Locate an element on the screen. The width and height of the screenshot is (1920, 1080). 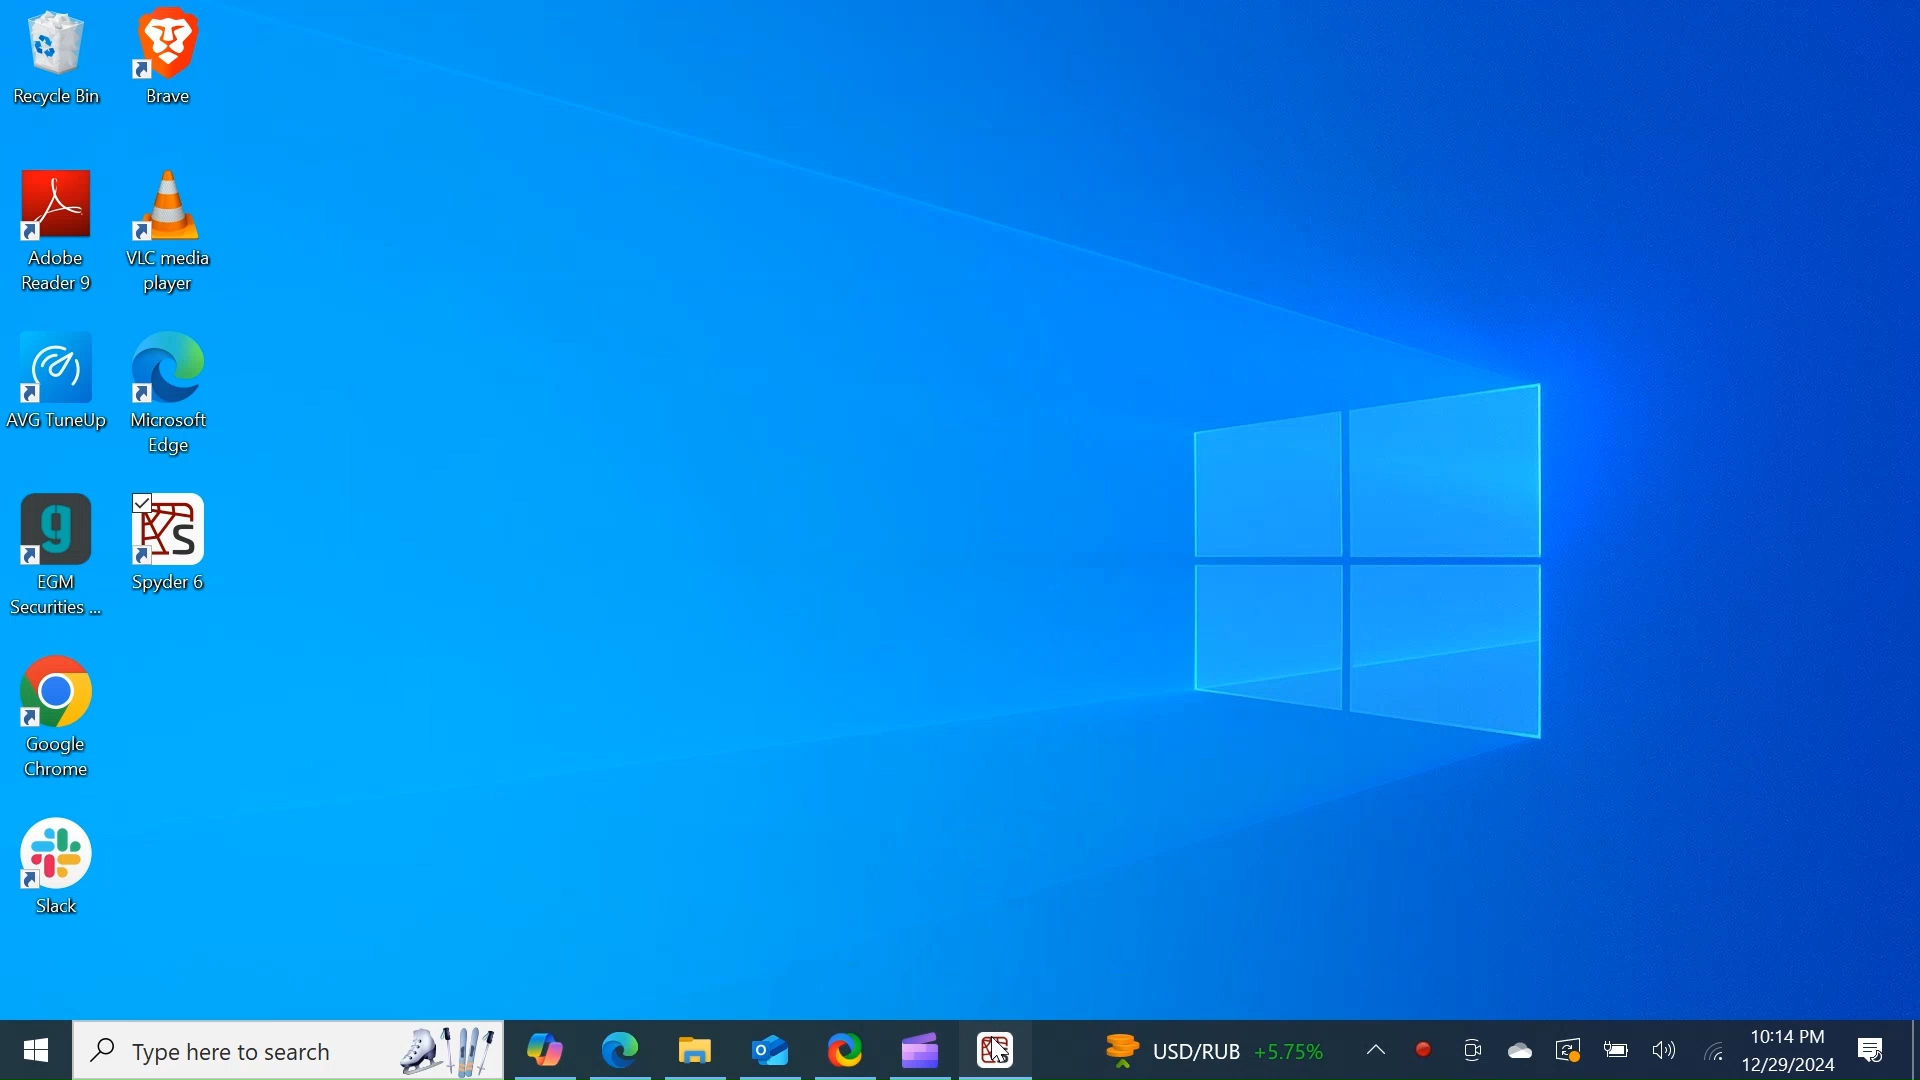
EGM Securities Desktop Icon is located at coordinates (56, 559).